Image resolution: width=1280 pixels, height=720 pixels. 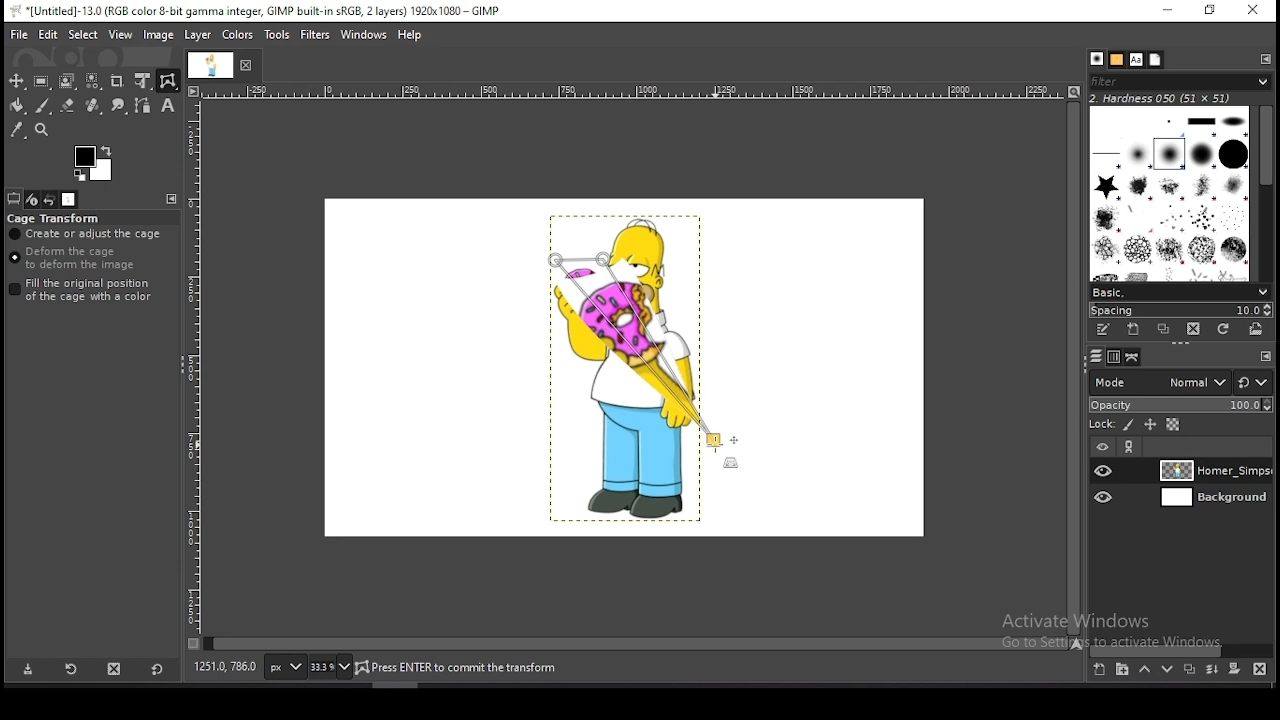 What do you see at coordinates (17, 105) in the screenshot?
I see `paint bucket tool` at bounding box center [17, 105].